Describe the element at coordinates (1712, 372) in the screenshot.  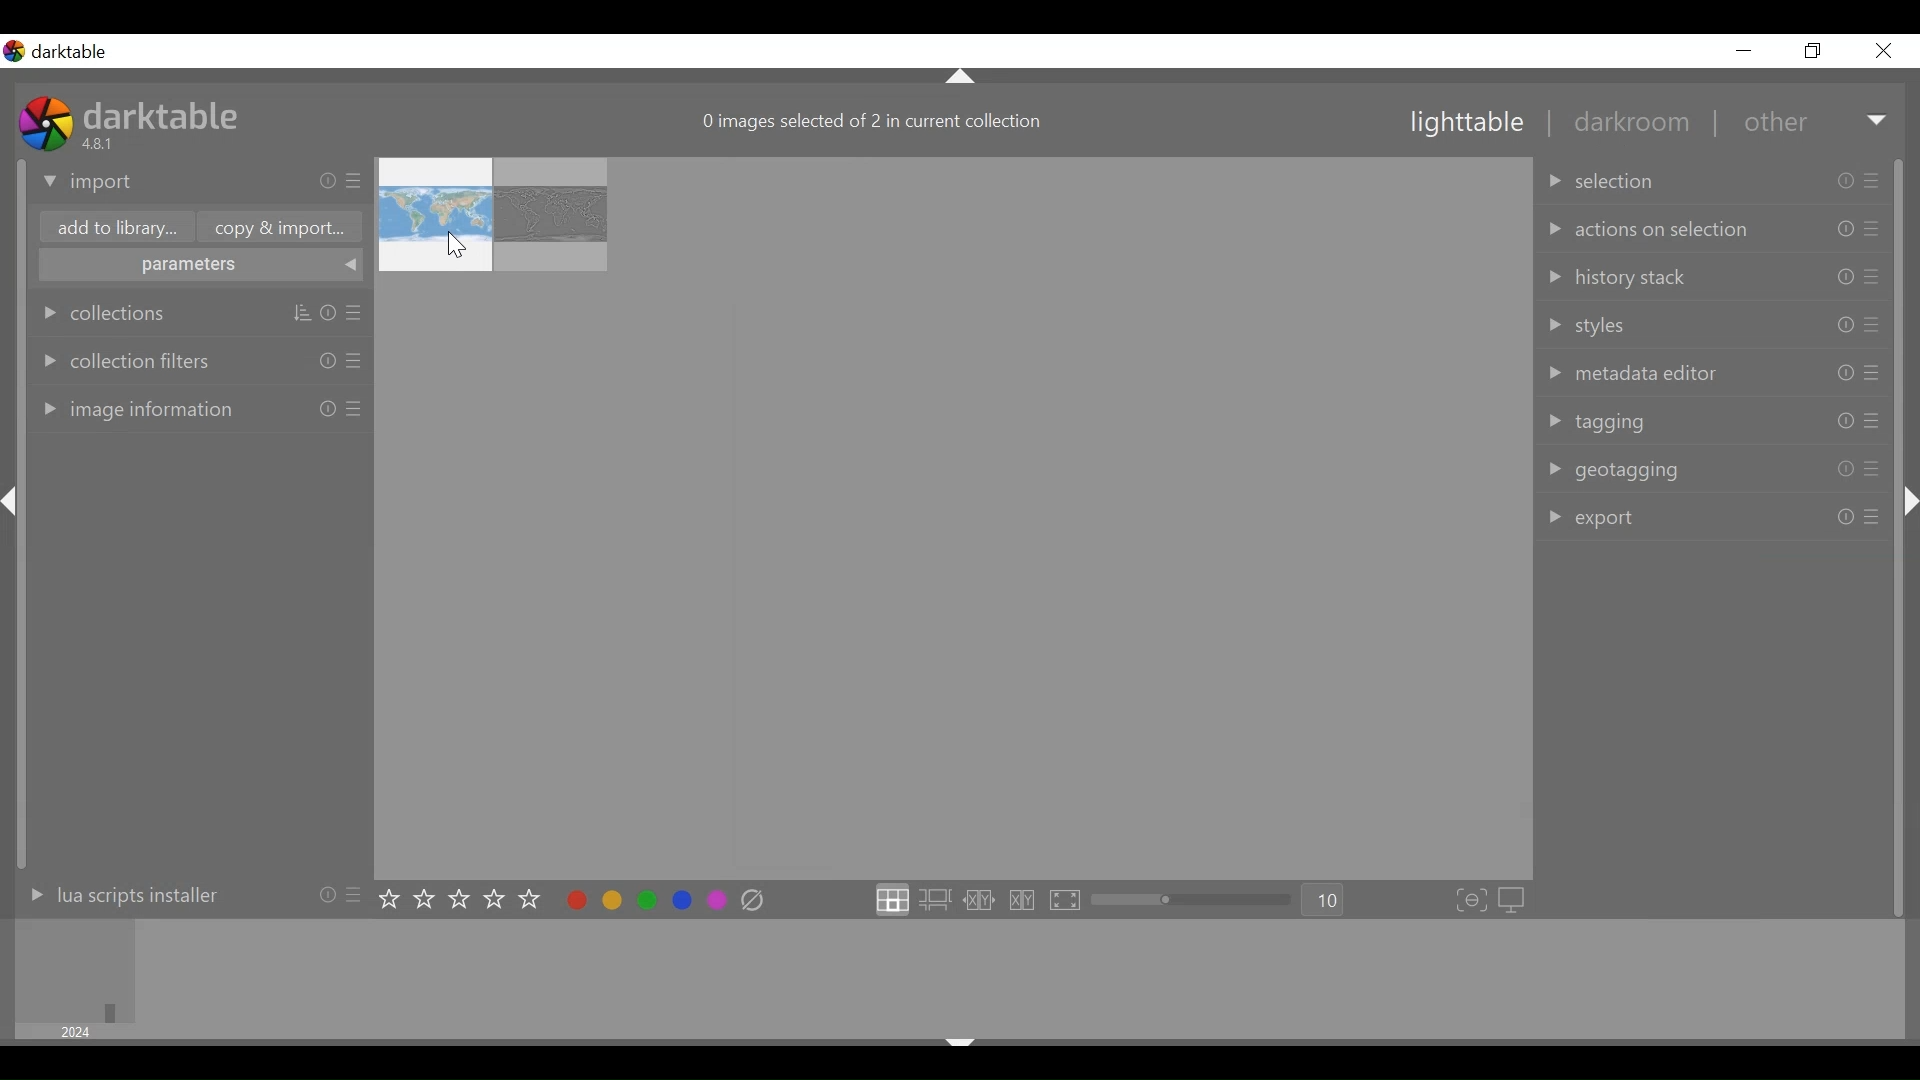
I see `metadata editor` at that location.